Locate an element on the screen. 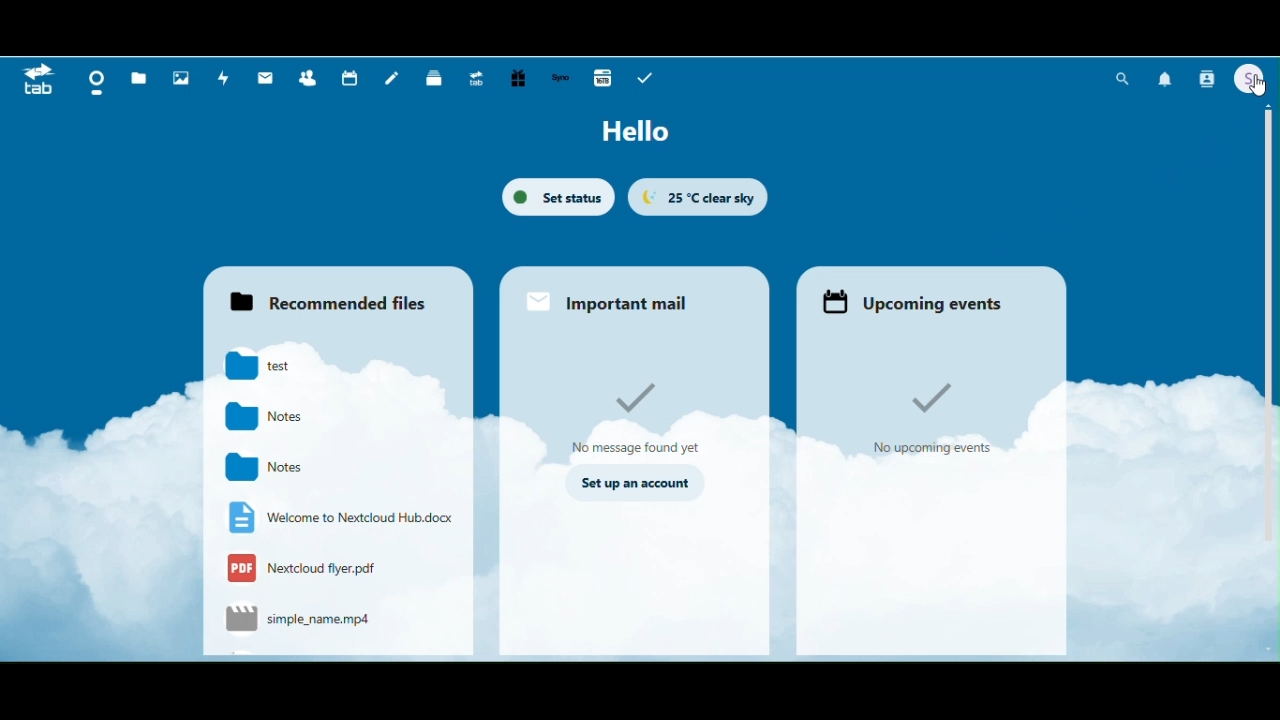  Notes is located at coordinates (276, 468).